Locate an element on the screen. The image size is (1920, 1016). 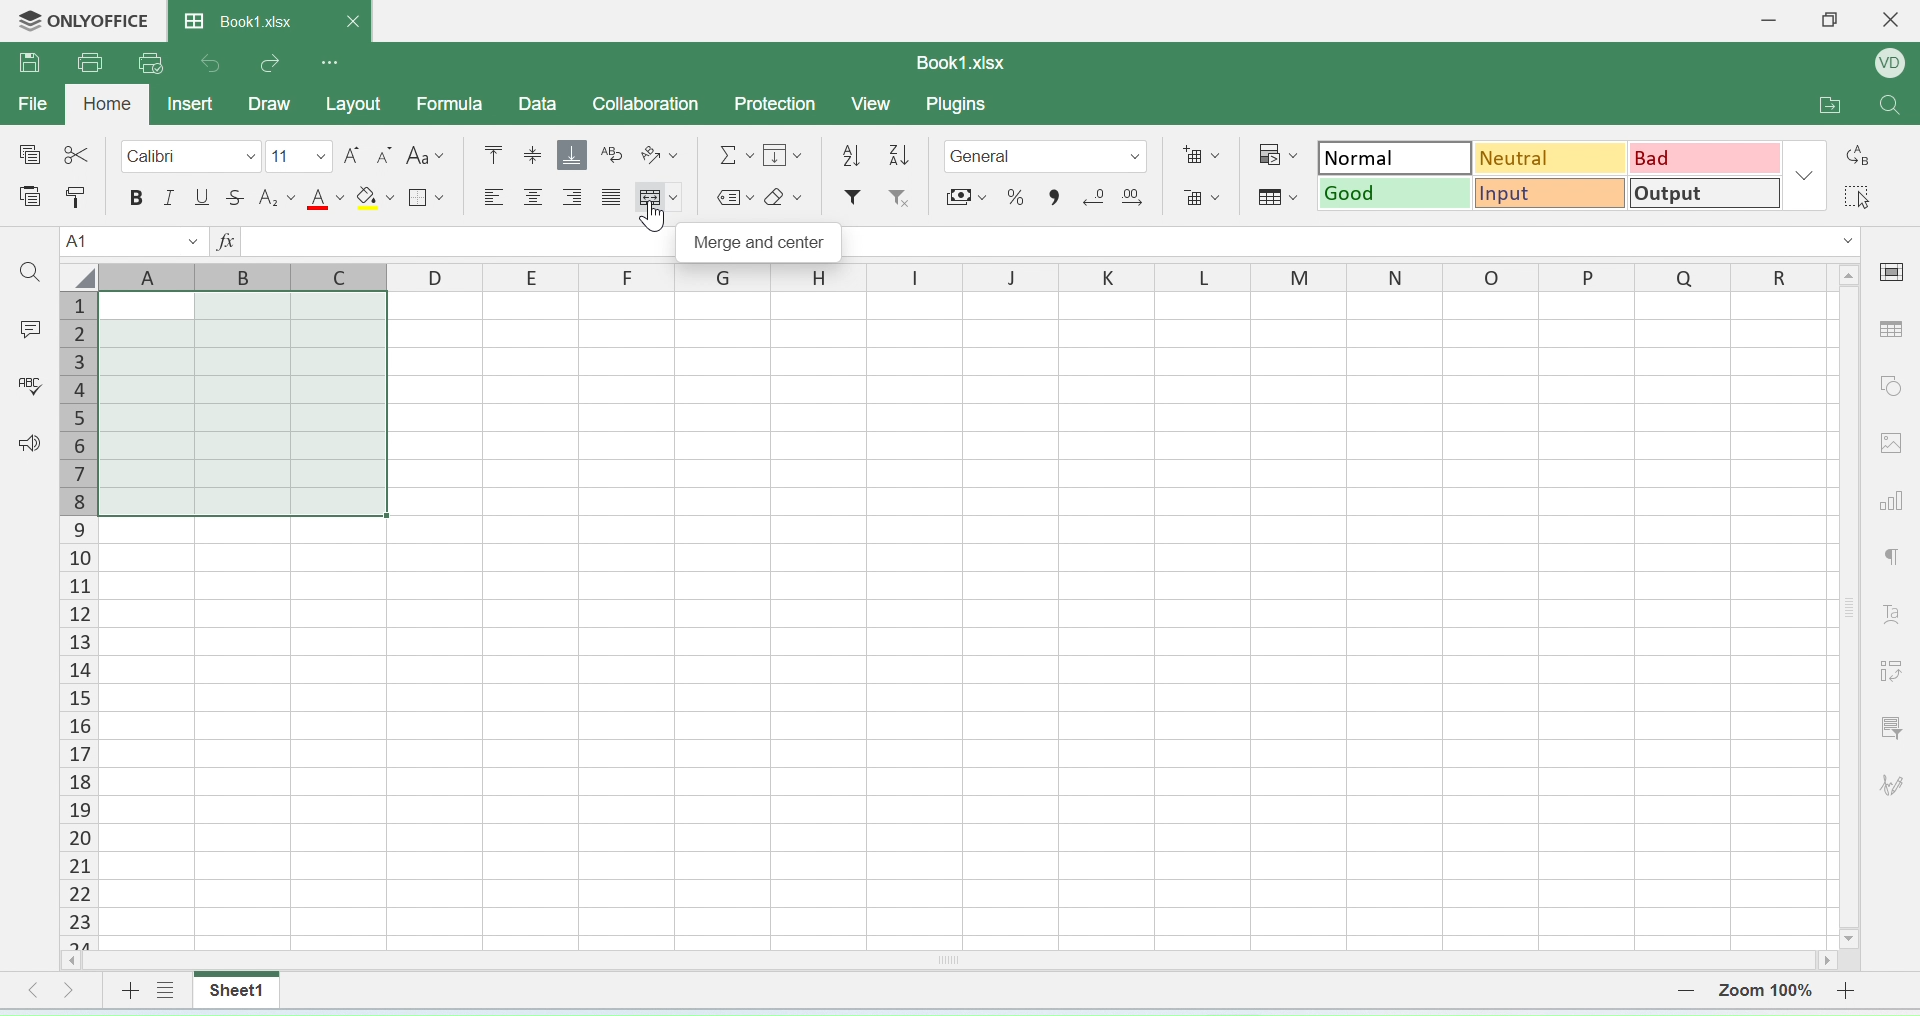
zoom in is located at coordinates (1845, 990).